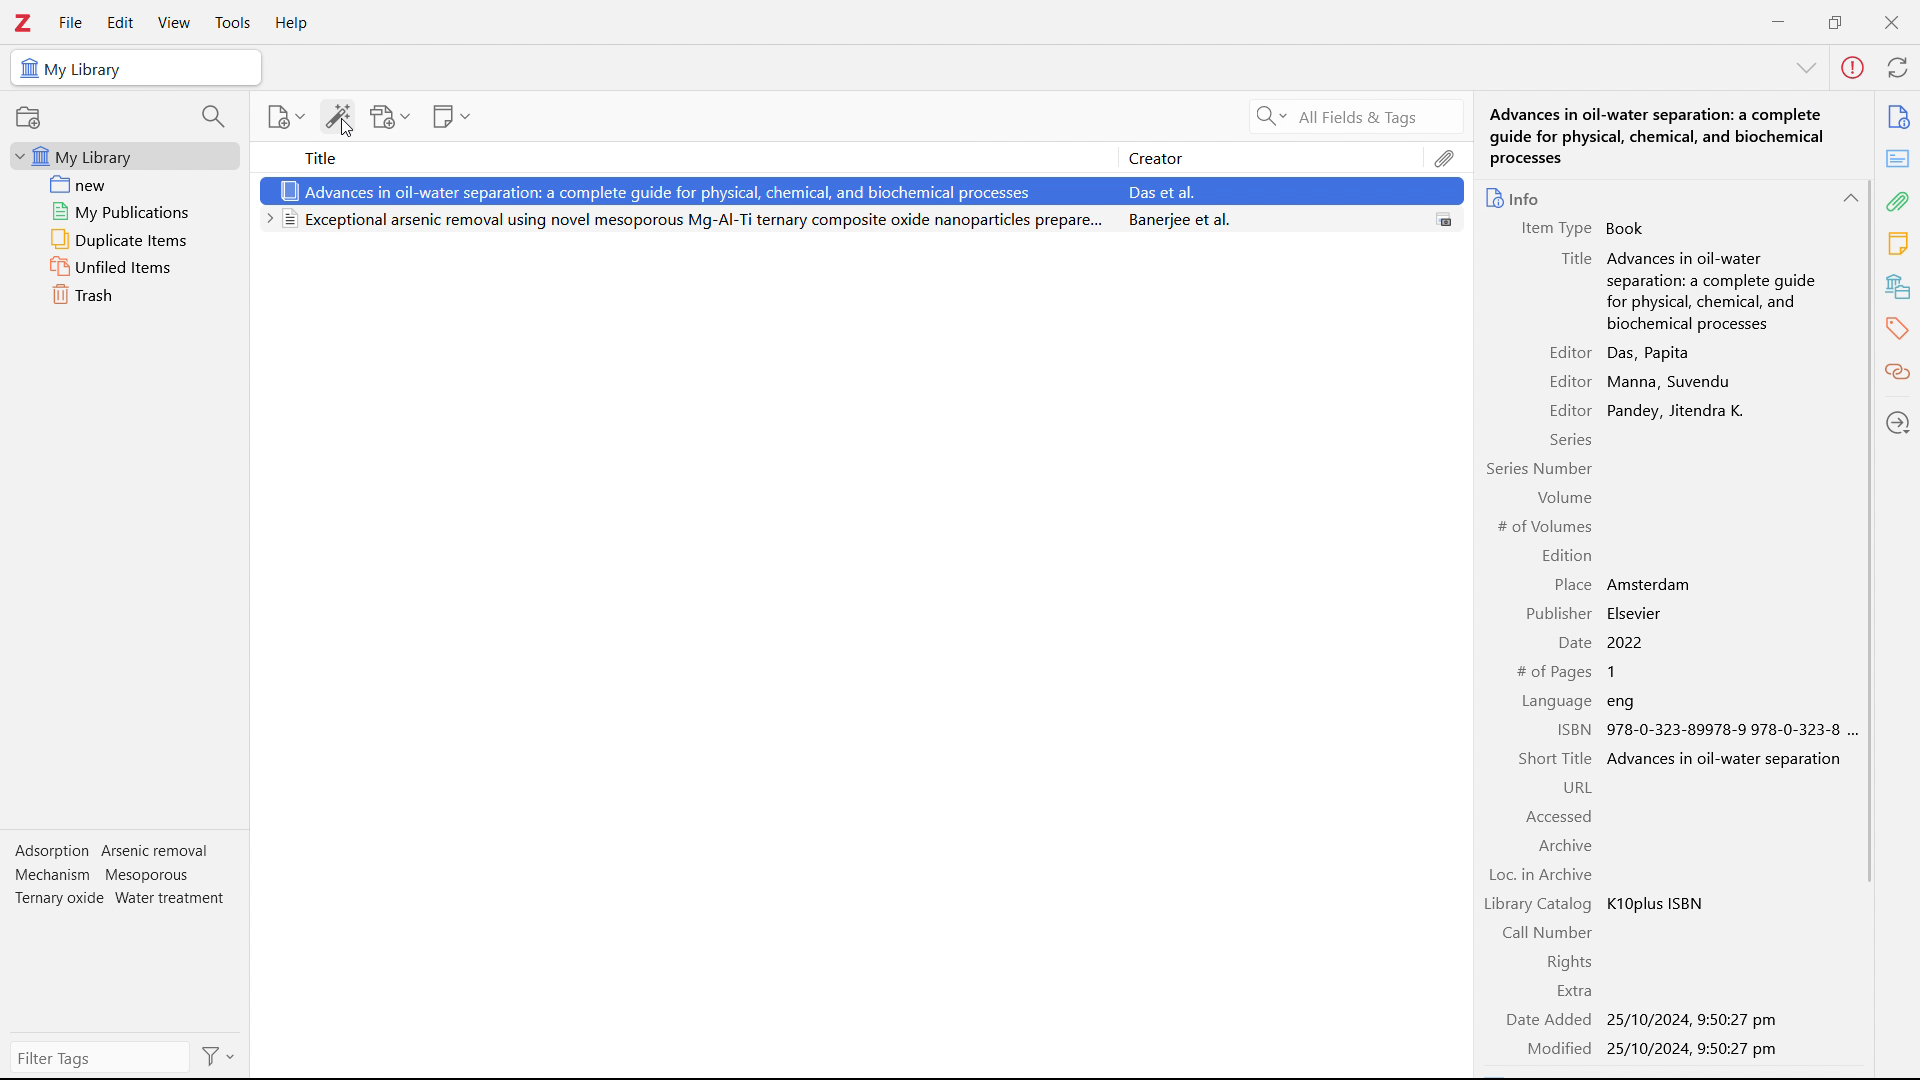  What do you see at coordinates (127, 184) in the screenshot?
I see `new` at bounding box center [127, 184].